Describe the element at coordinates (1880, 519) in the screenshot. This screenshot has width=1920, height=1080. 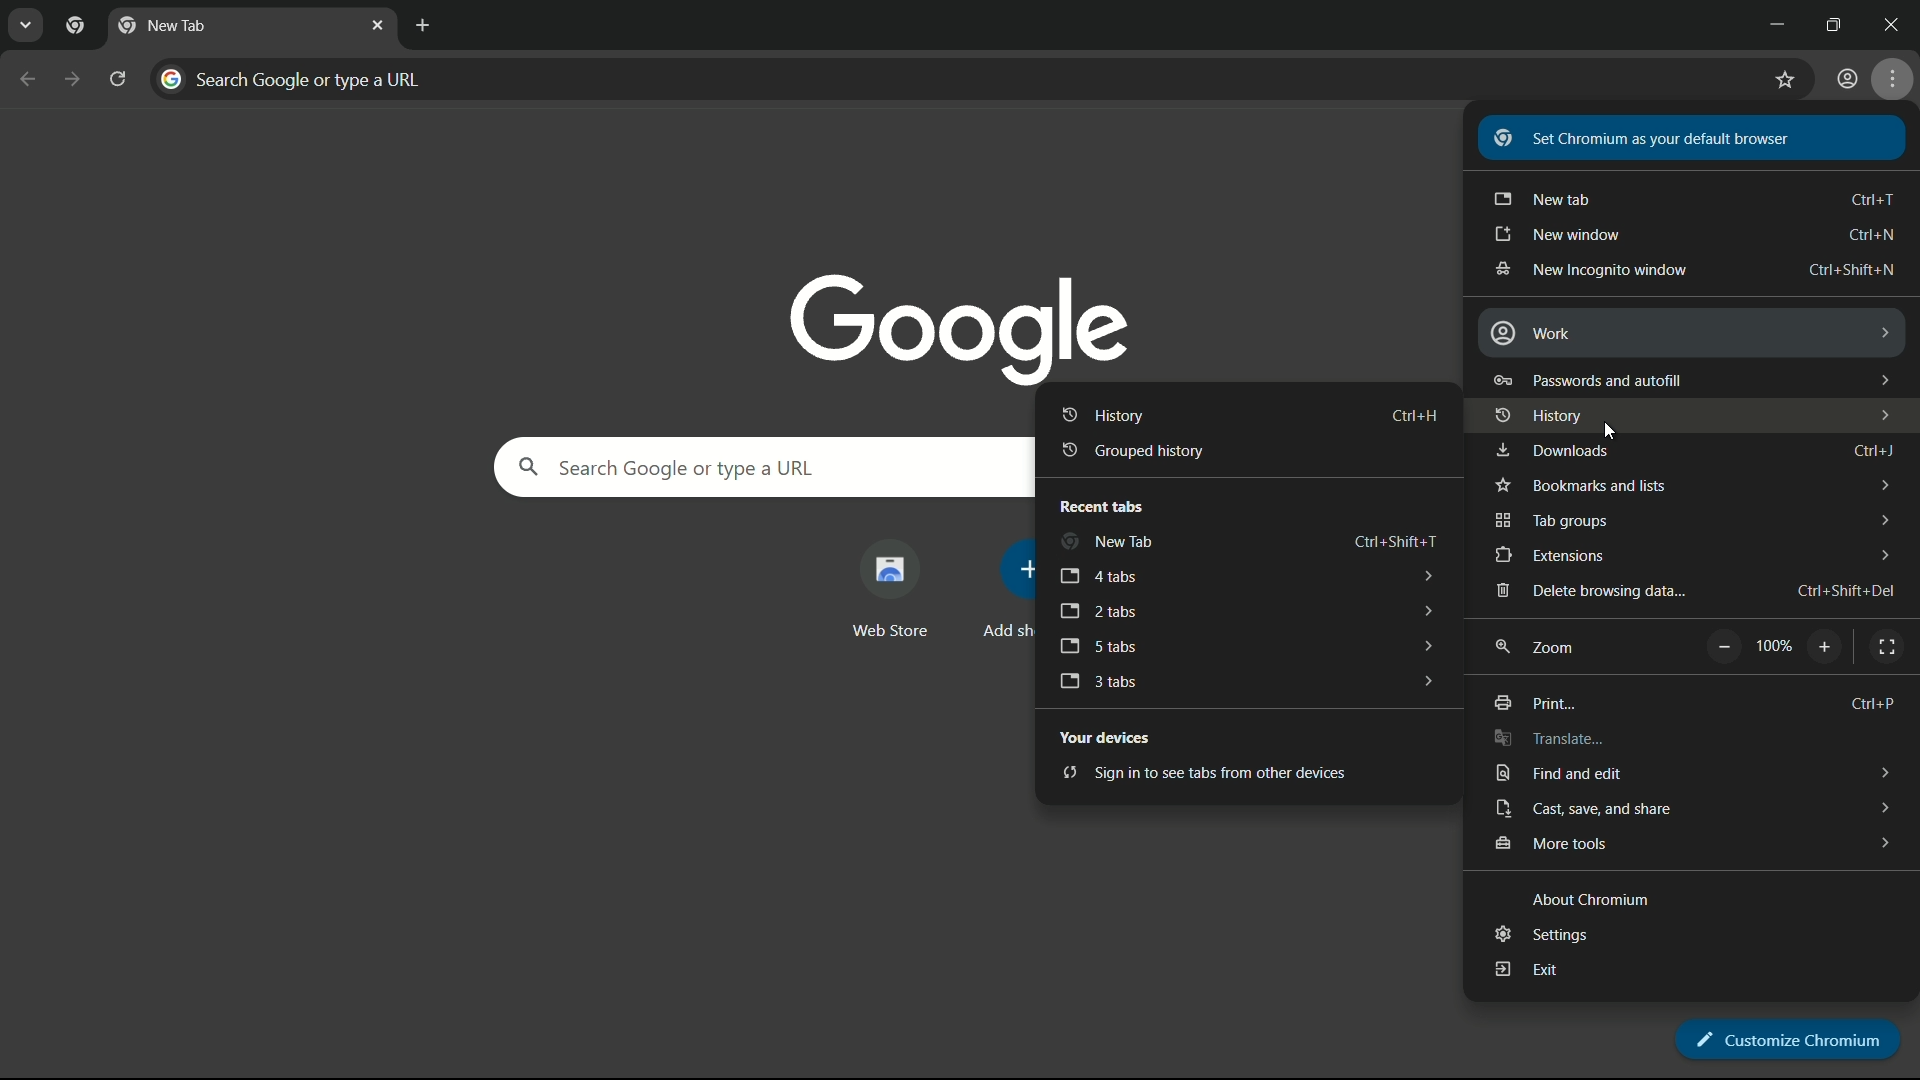
I see `dropdown arrows` at that location.